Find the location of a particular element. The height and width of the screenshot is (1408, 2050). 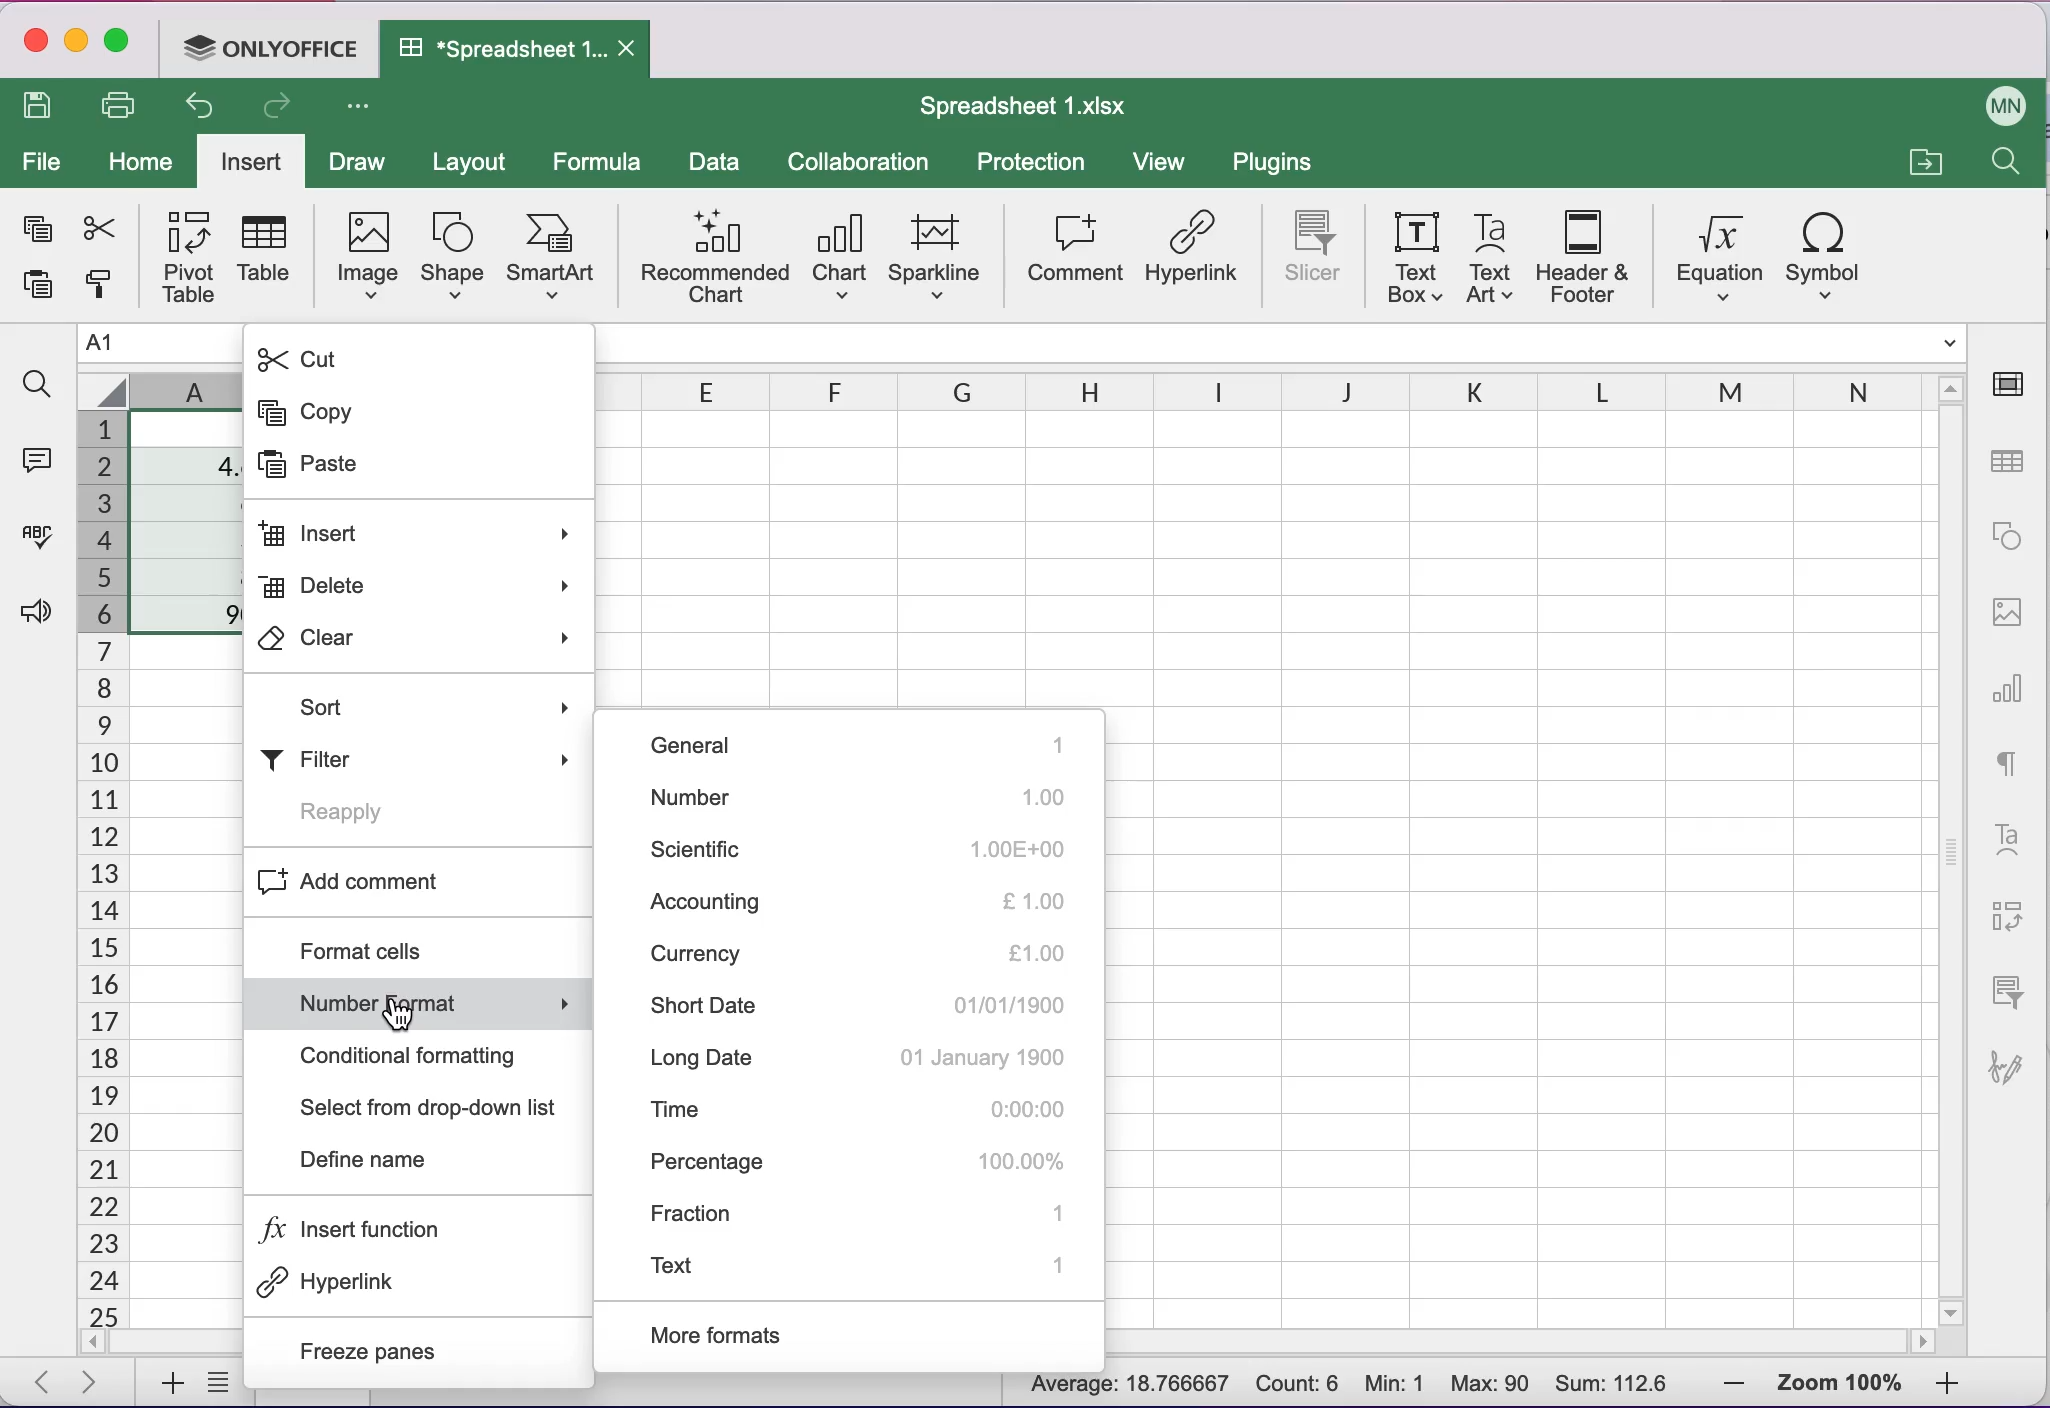

Filter is located at coordinates (427, 753).